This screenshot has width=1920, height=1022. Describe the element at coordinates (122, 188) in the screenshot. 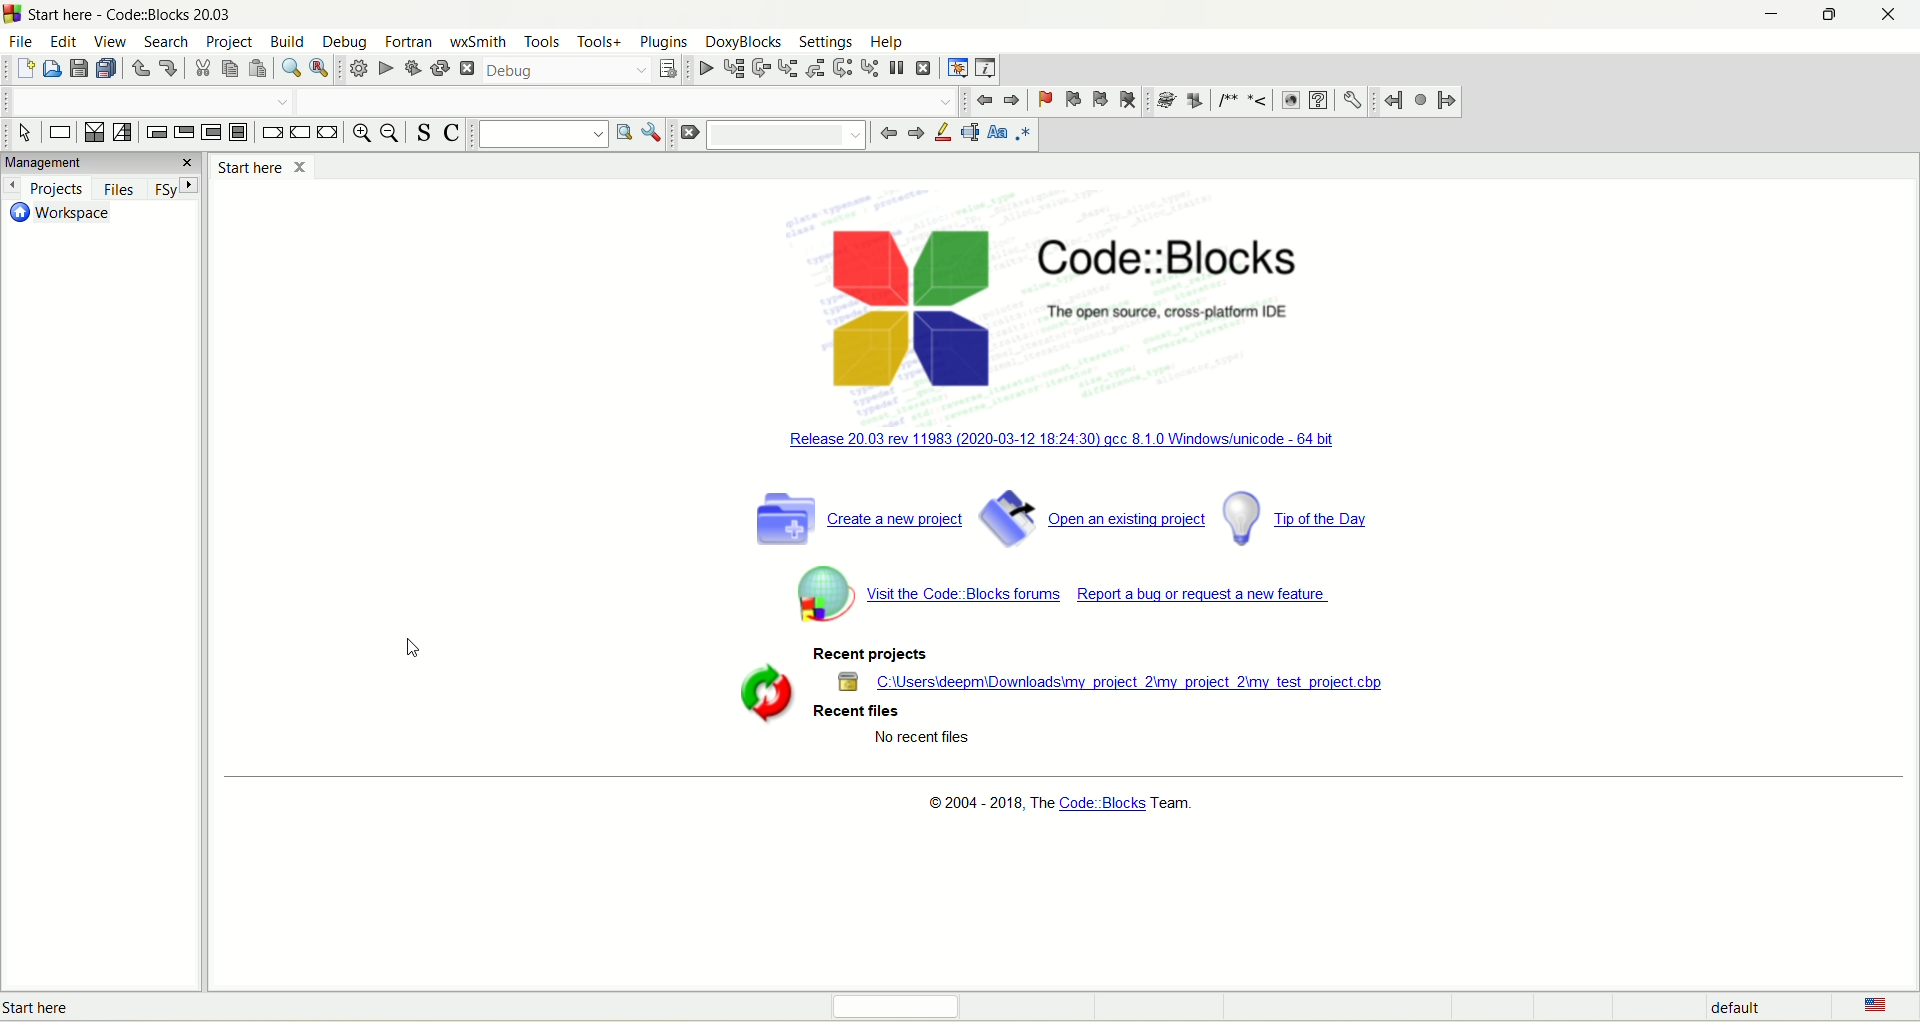

I see `files` at that location.